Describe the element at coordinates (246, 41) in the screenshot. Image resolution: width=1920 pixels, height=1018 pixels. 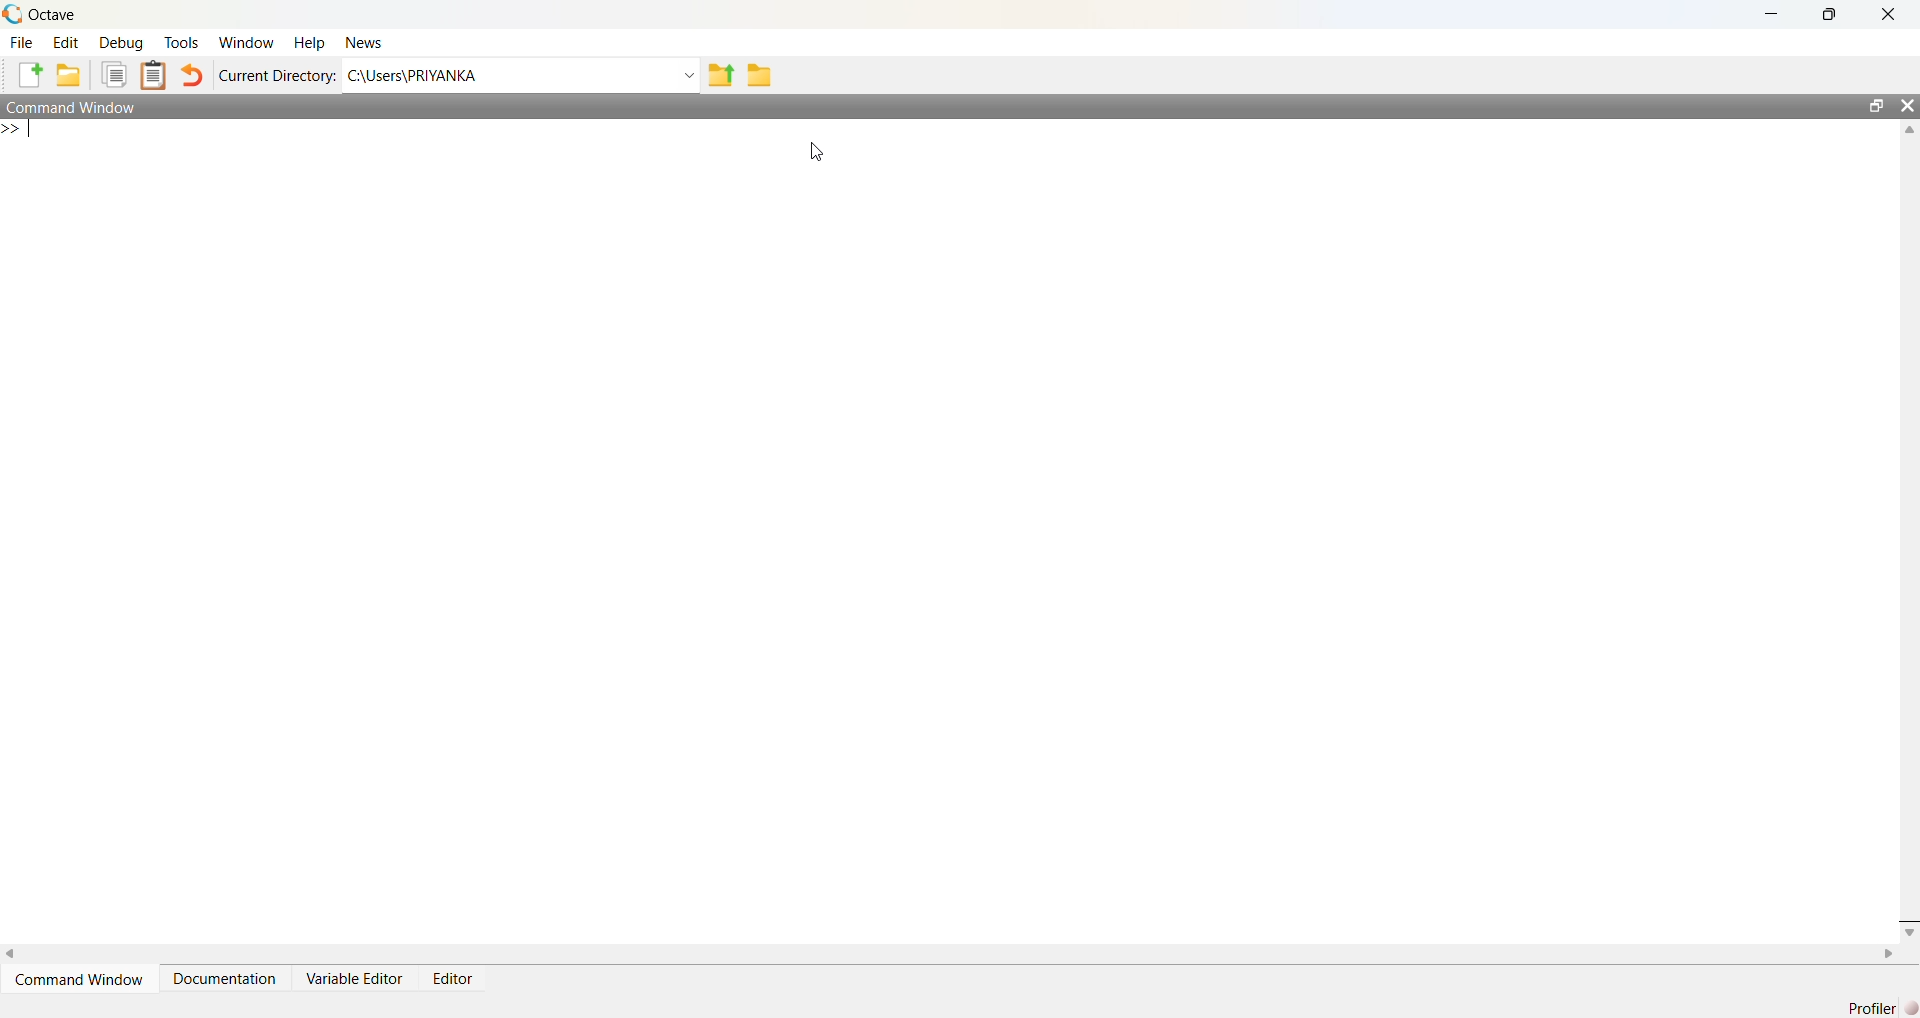
I see `Window` at that location.